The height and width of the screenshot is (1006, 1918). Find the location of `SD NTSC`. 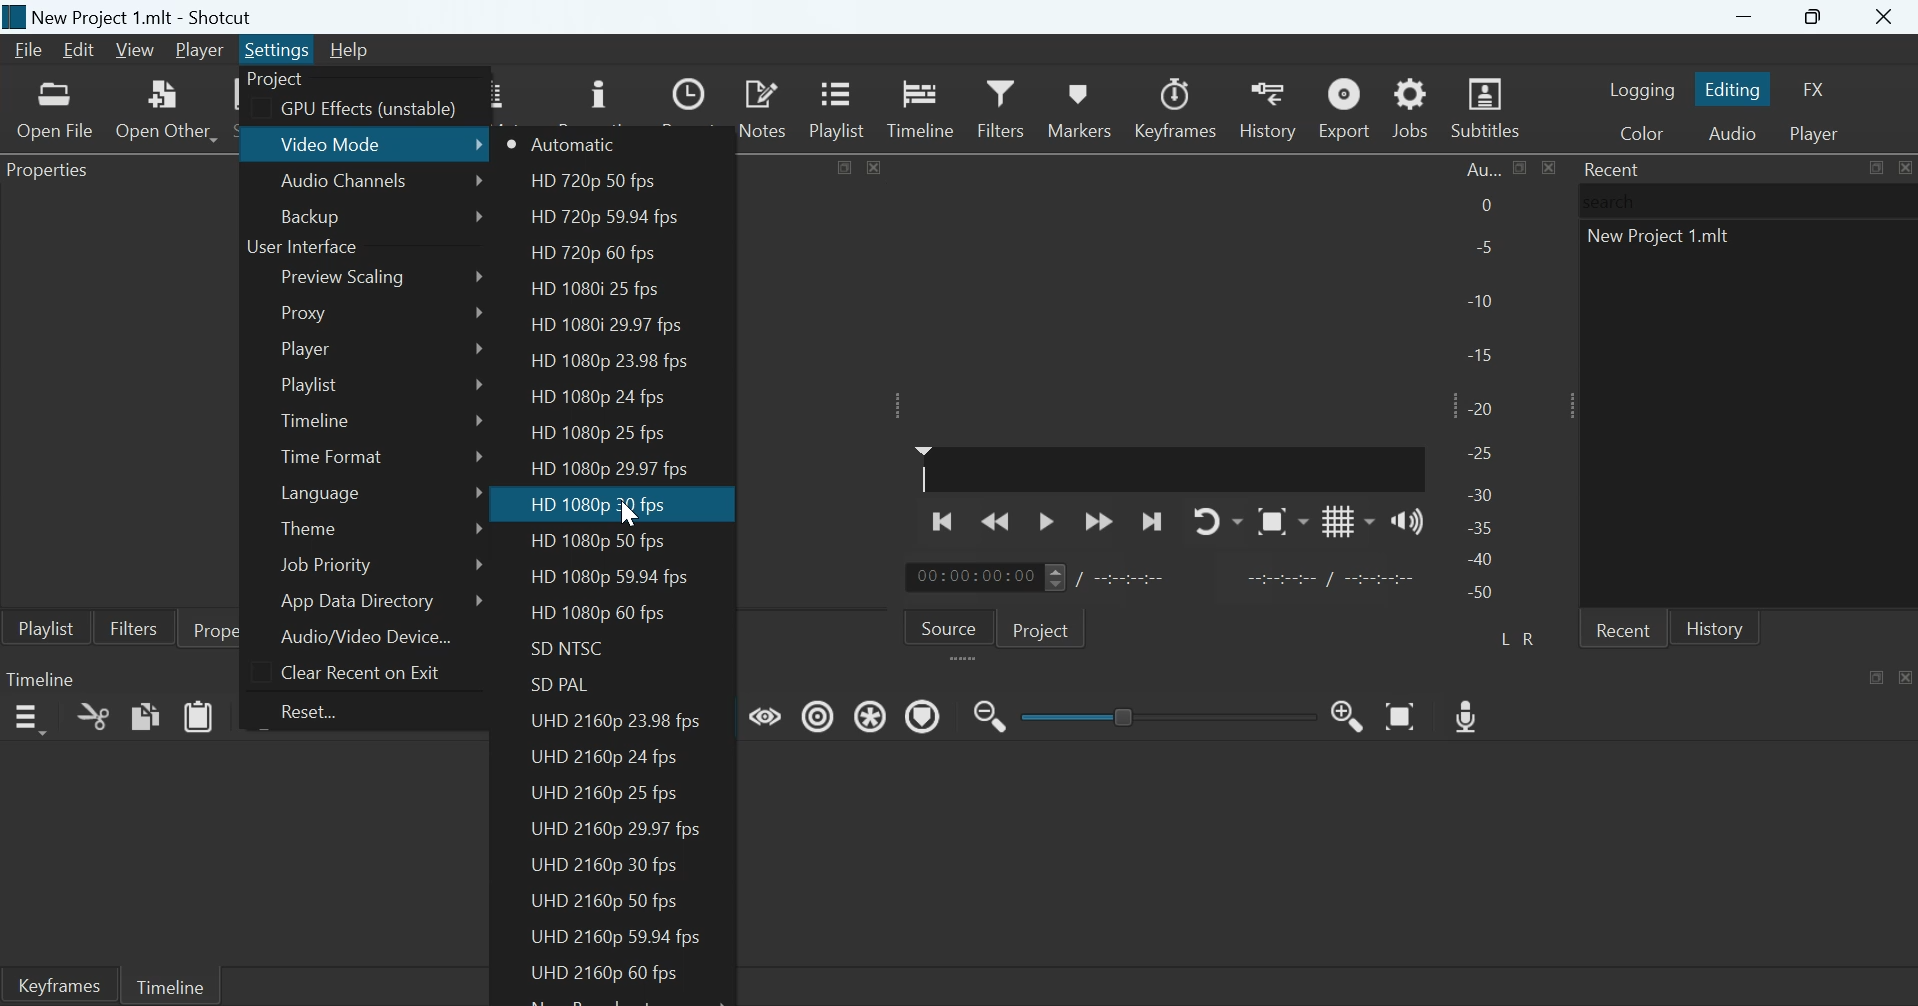

SD NTSC is located at coordinates (570, 649).